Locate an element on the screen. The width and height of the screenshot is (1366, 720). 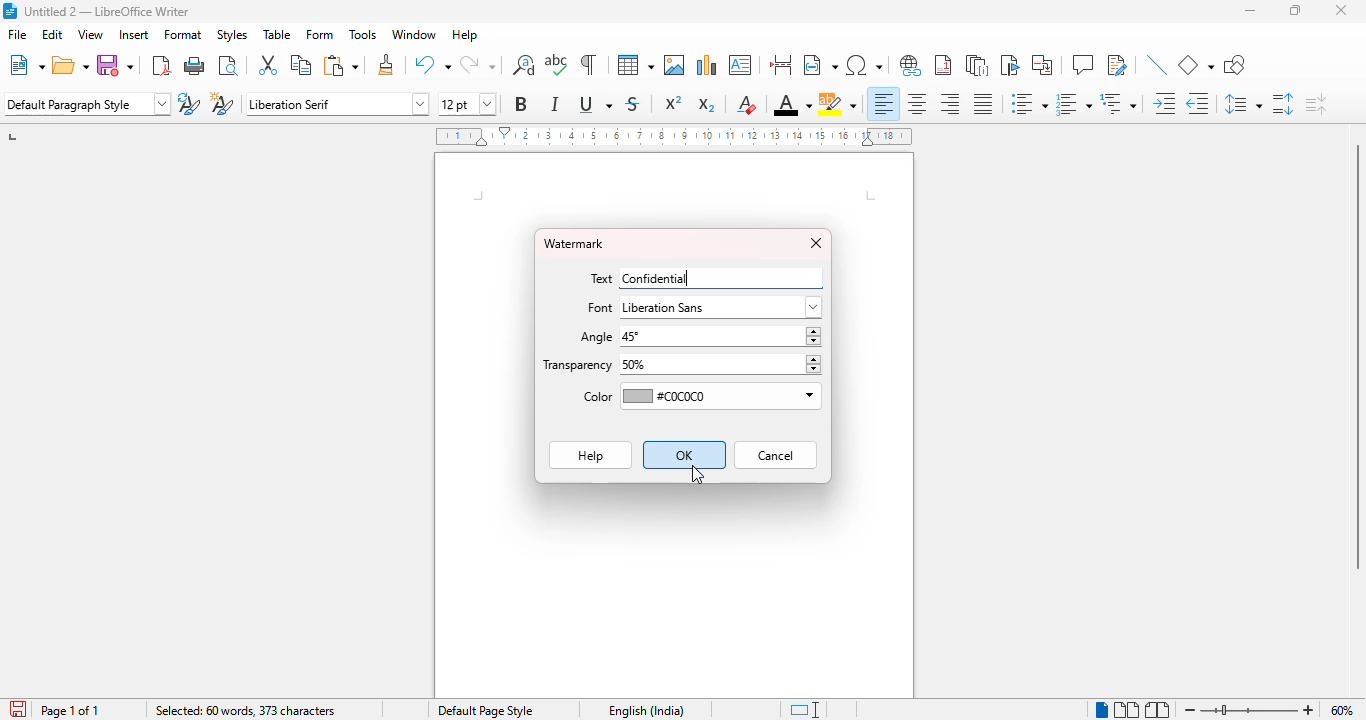
OK is located at coordinates (684, 454).